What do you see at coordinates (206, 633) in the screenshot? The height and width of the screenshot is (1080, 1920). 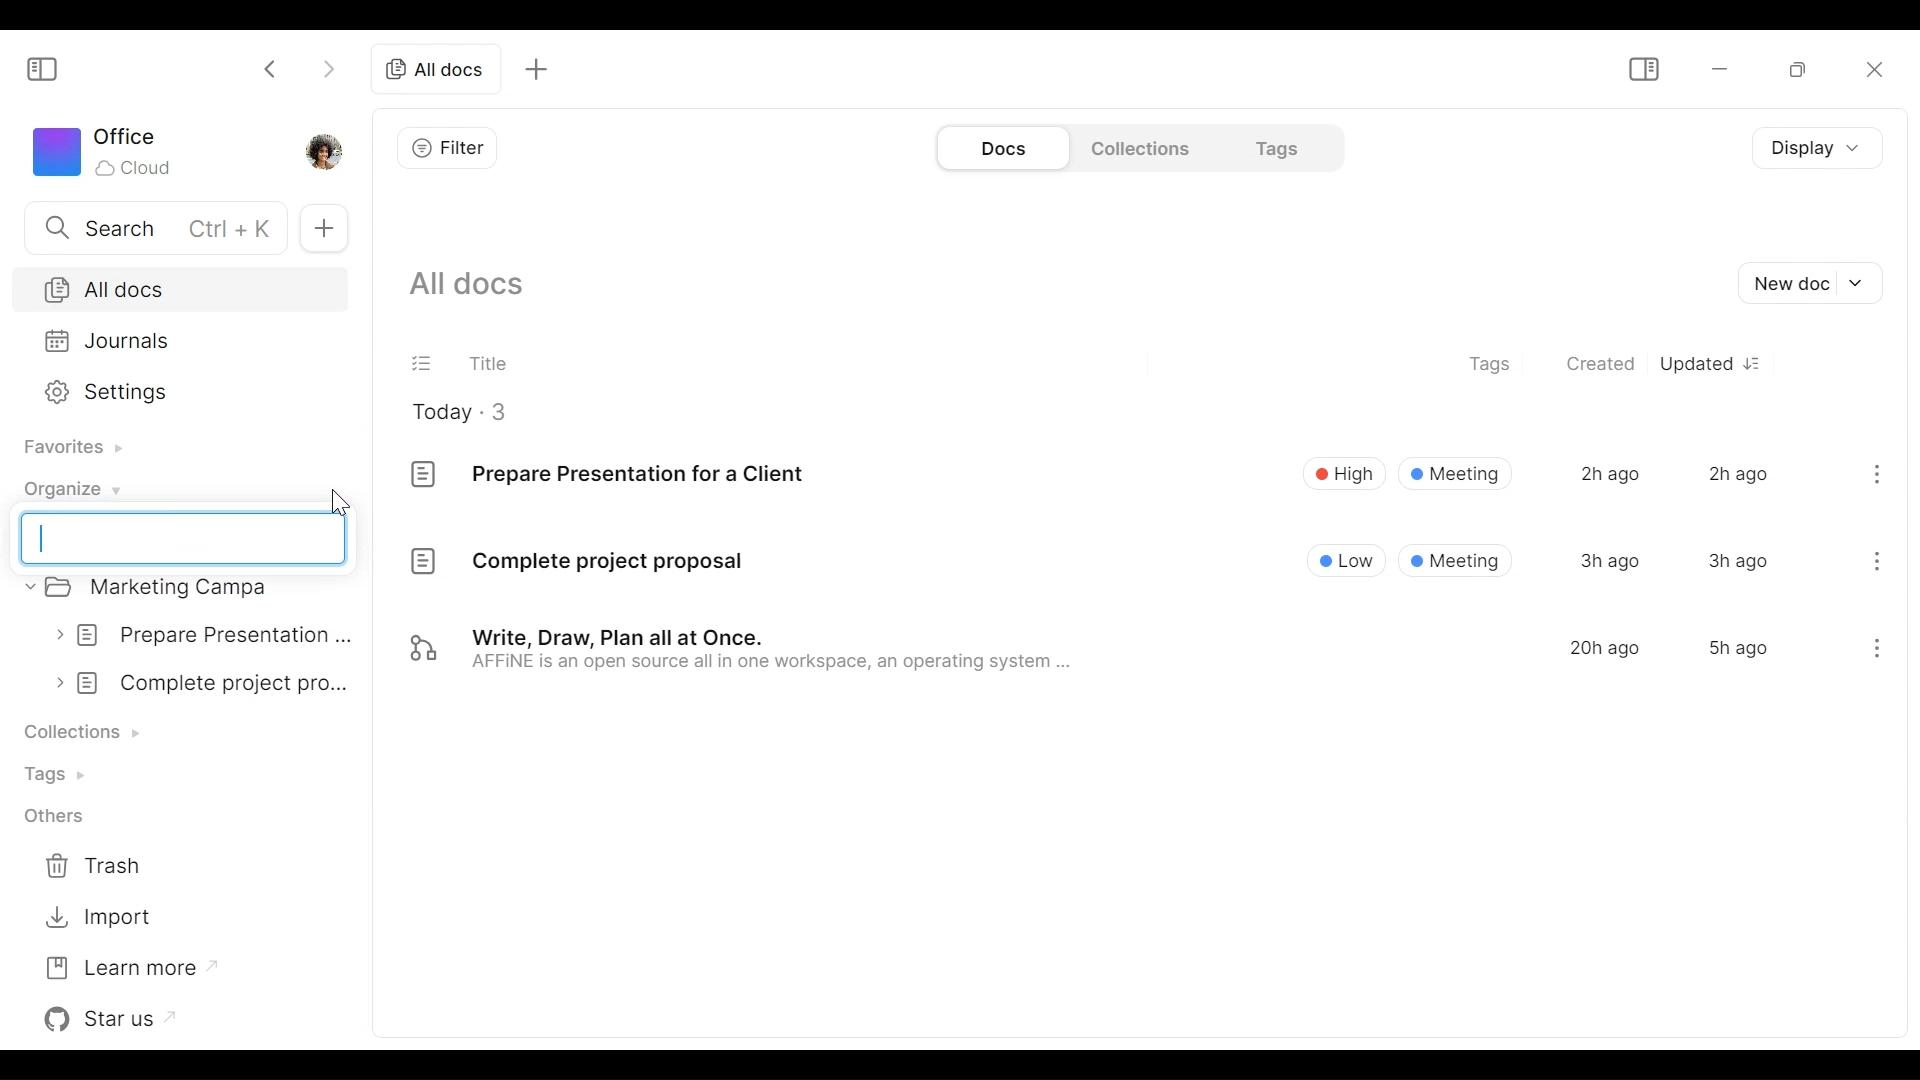 I see `prepare presentation` at bounding box center [206, 633].